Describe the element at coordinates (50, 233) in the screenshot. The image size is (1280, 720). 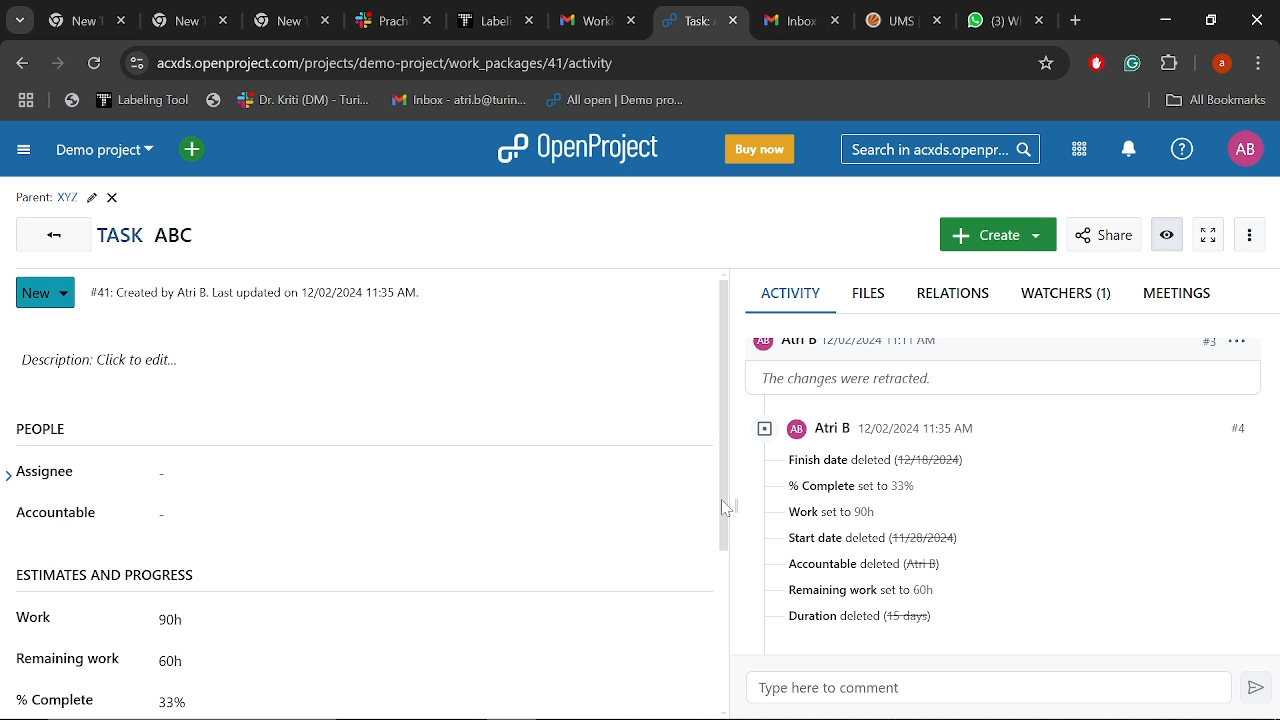
I see `GO back` at that location.